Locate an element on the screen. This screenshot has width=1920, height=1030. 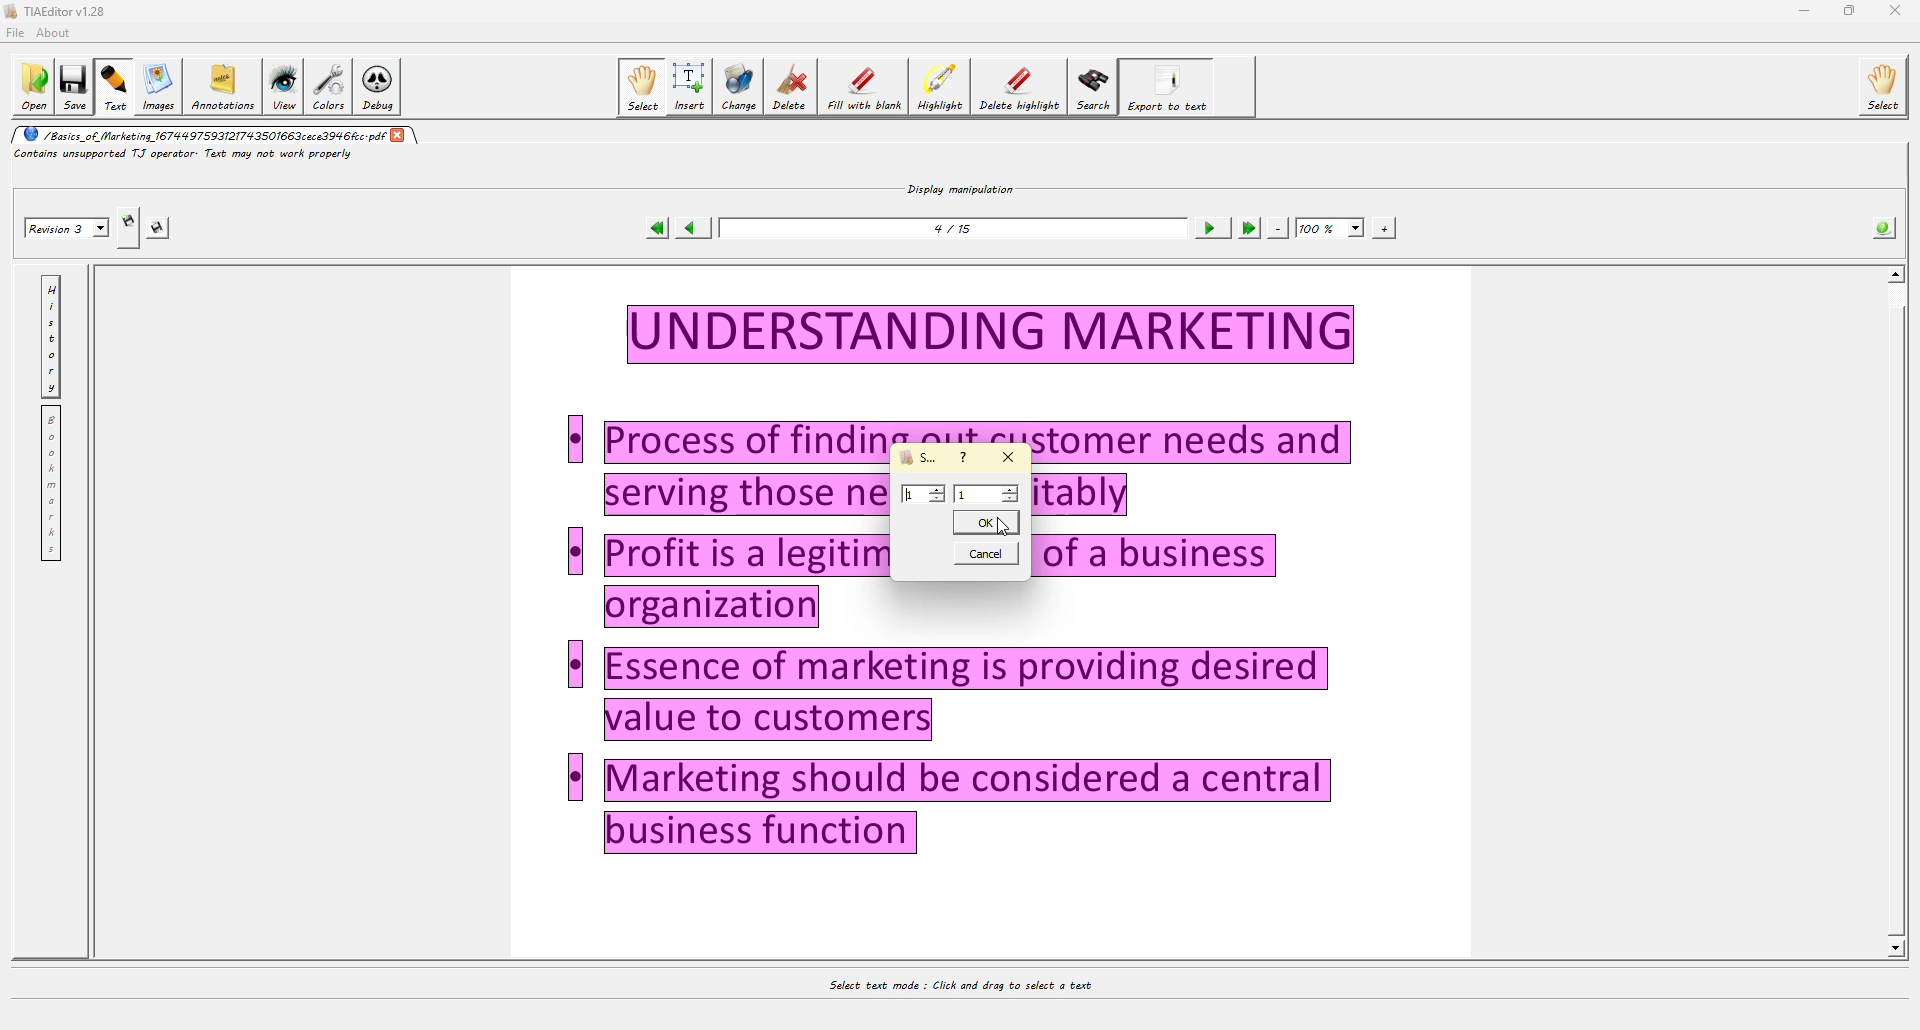
 is located at coordinates (576, 436).